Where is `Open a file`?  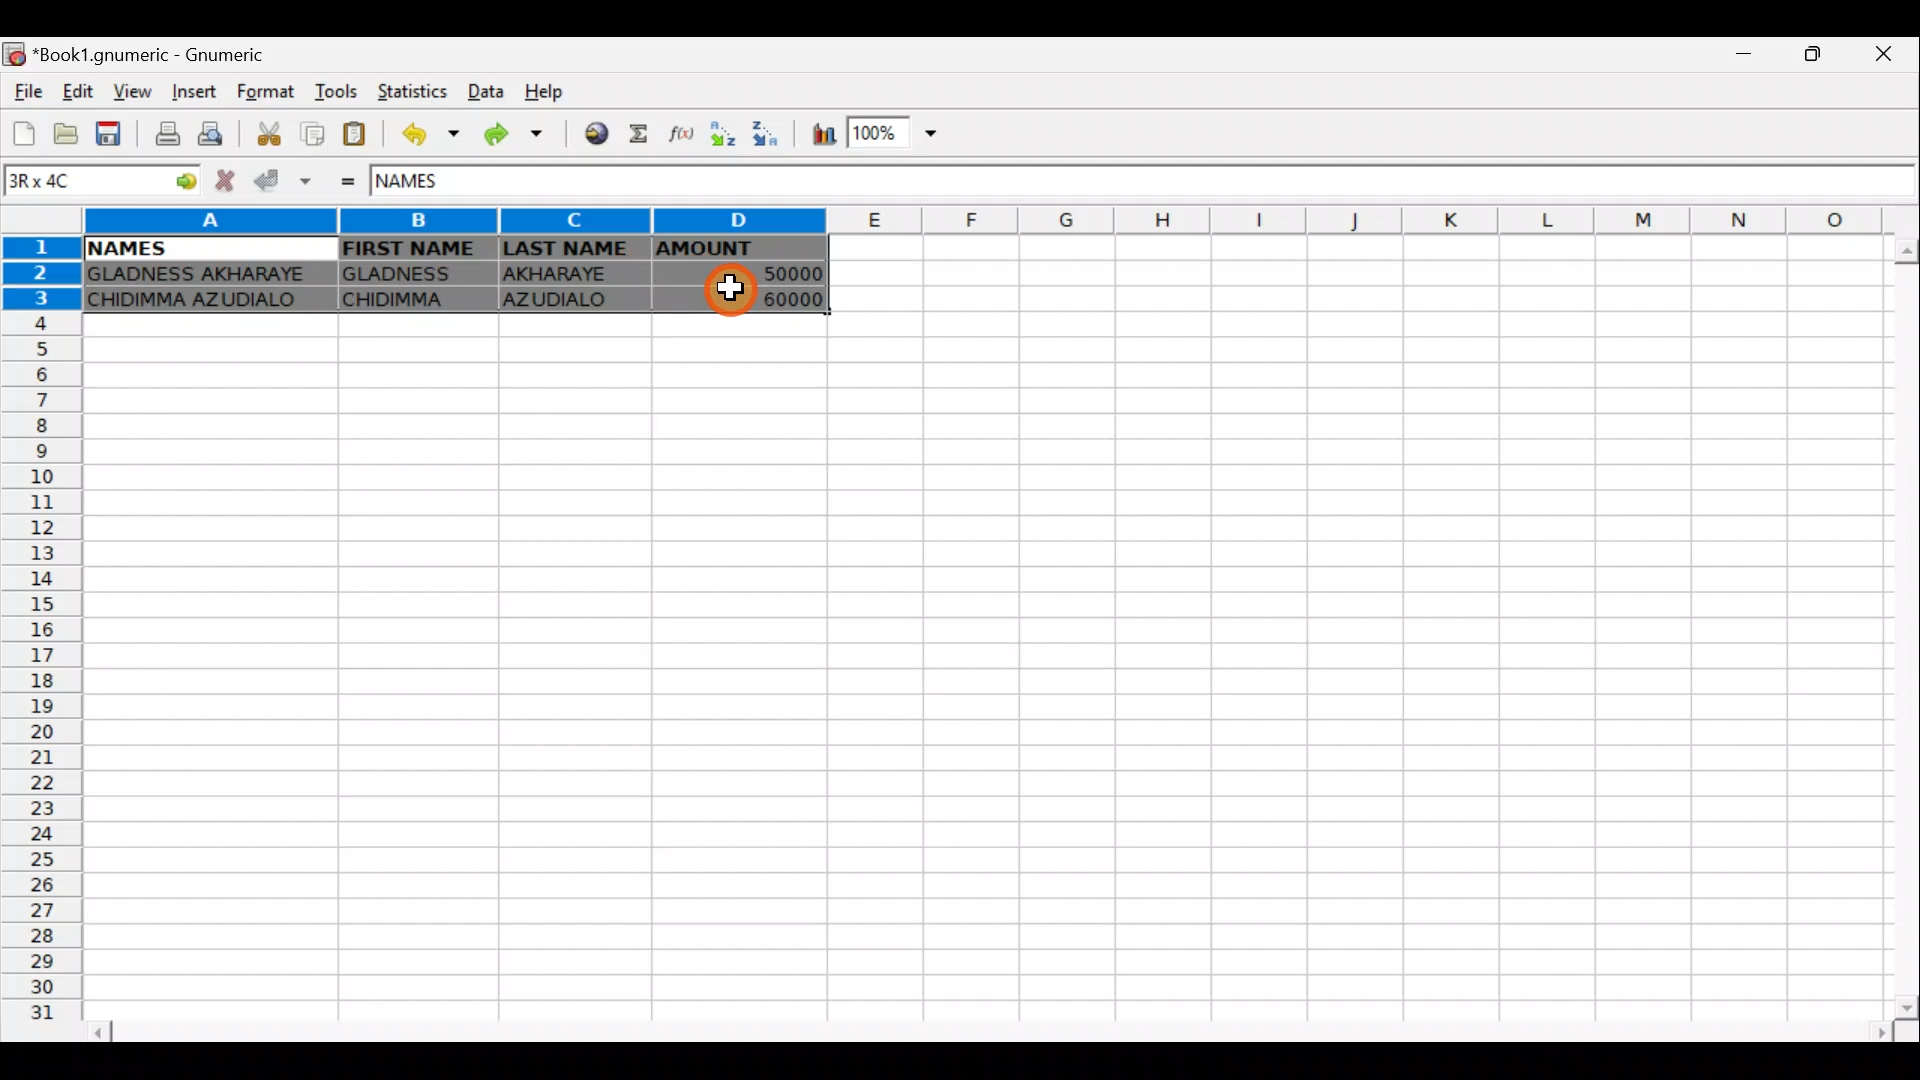 Open a file is located at coordinates (68, 133).